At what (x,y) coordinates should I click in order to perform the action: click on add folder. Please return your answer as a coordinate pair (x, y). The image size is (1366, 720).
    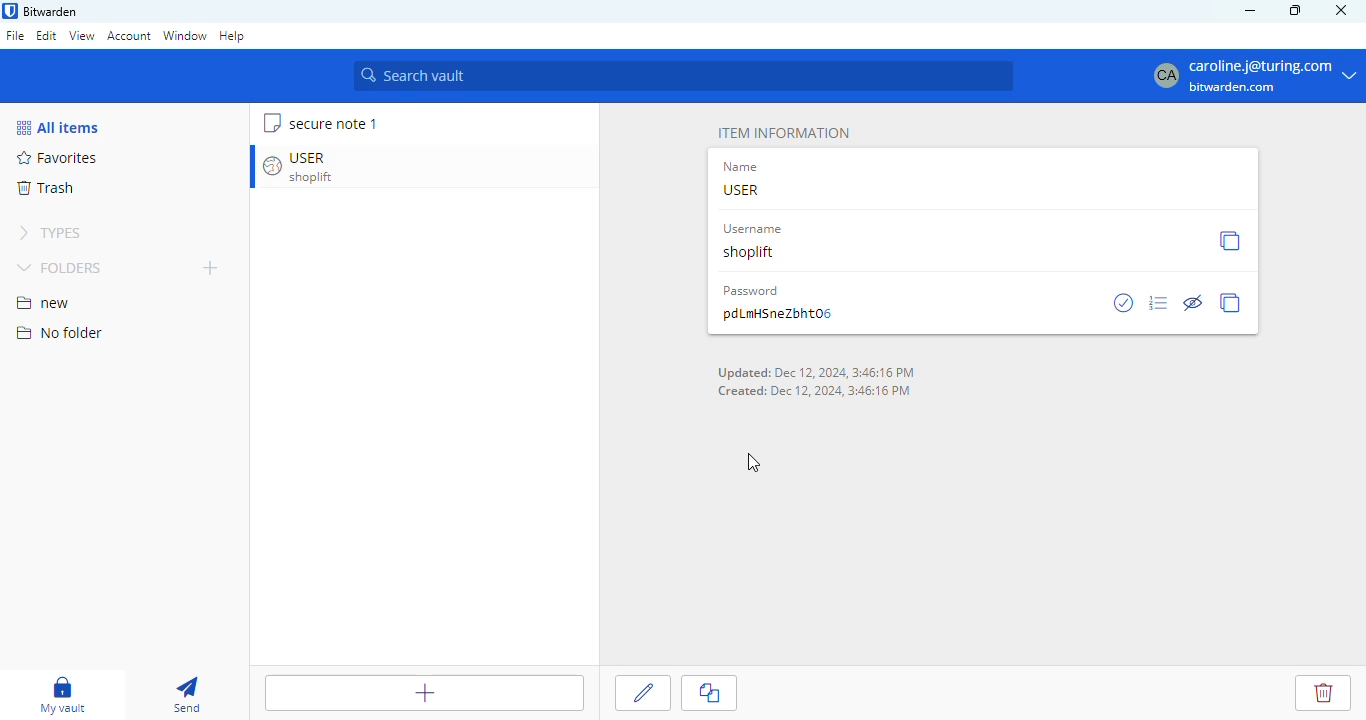
    Looking at the image, I should click on (211, 268).